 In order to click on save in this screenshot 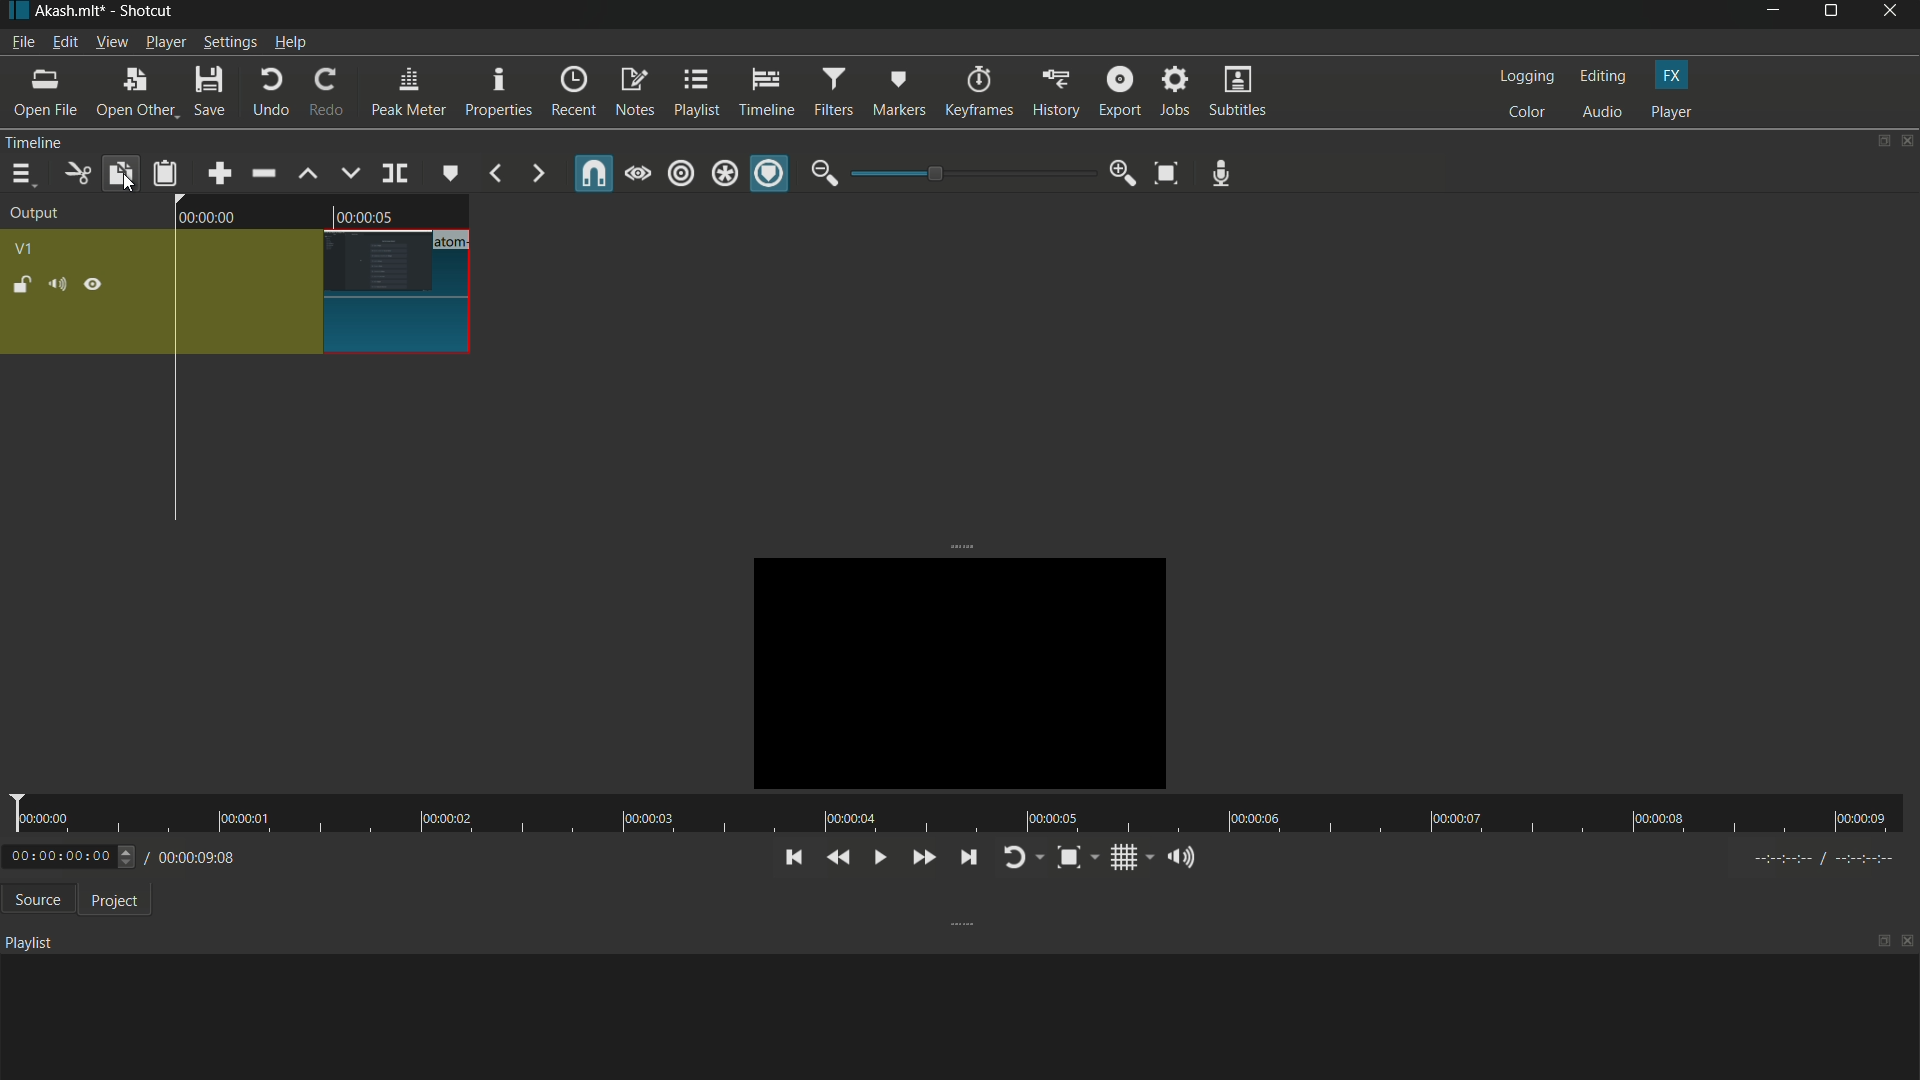, I will do `click(208, 92)`.